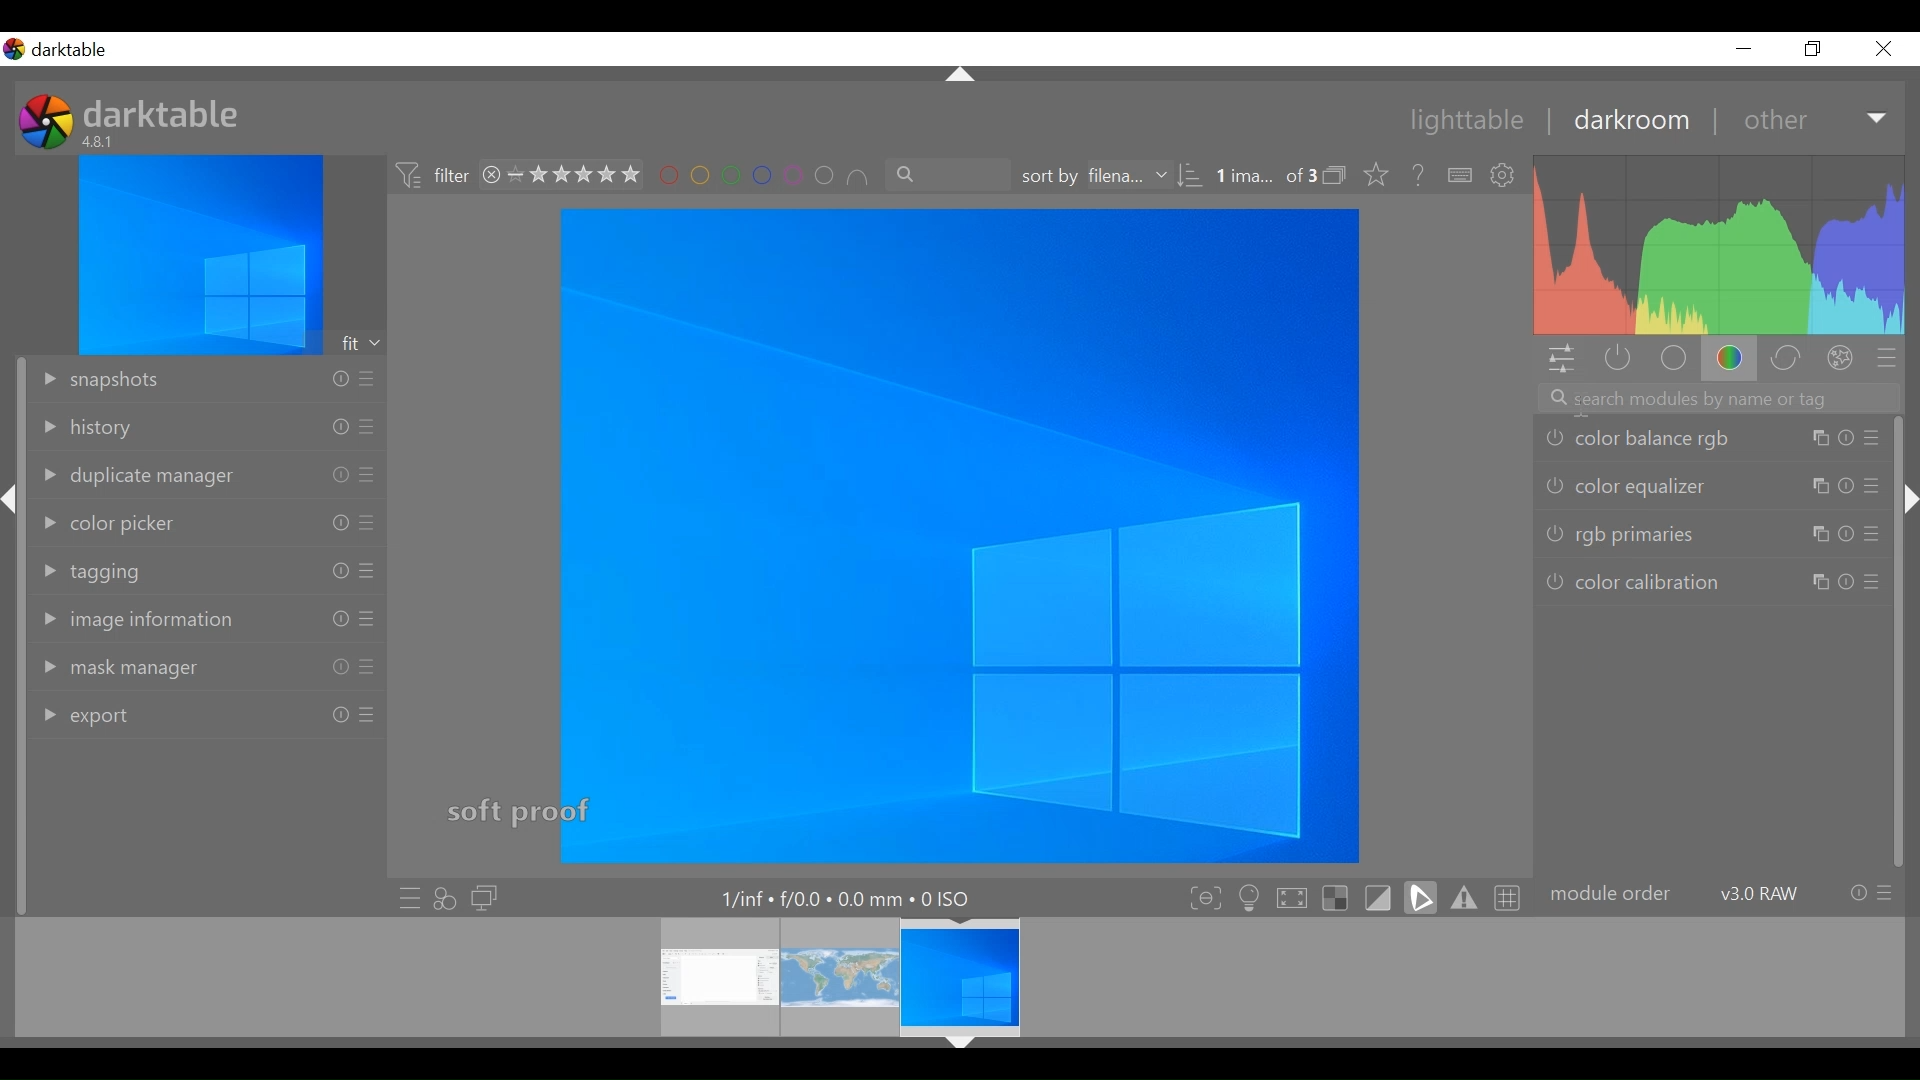 The height and width of the screenshot is (1080, 1920). What do you see at coordinates (1265, 177) in the screenshot?
I see `number of image selected` at bounding box center [1265, 177].